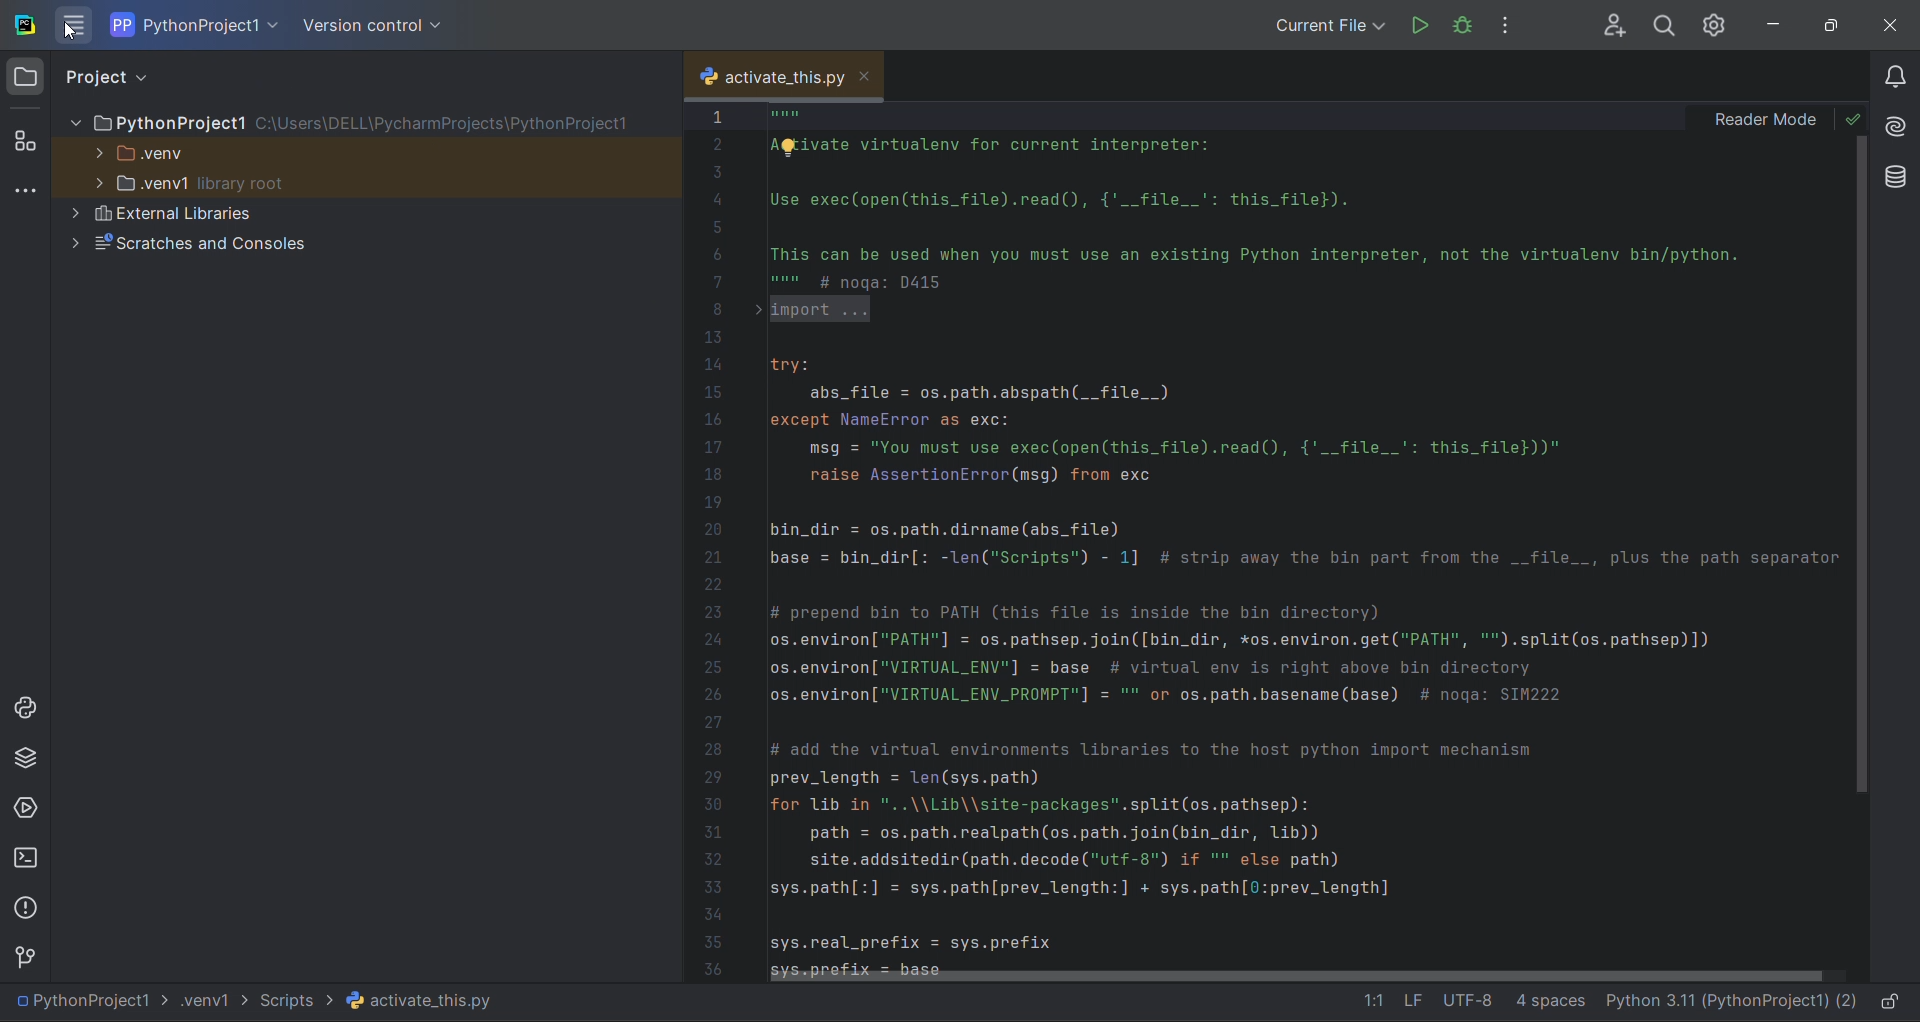 The image size is (1920, 1022). What do you see at coordinates (872, 76) in the screenshot?
I see `close` at bounding box center [872, 76].